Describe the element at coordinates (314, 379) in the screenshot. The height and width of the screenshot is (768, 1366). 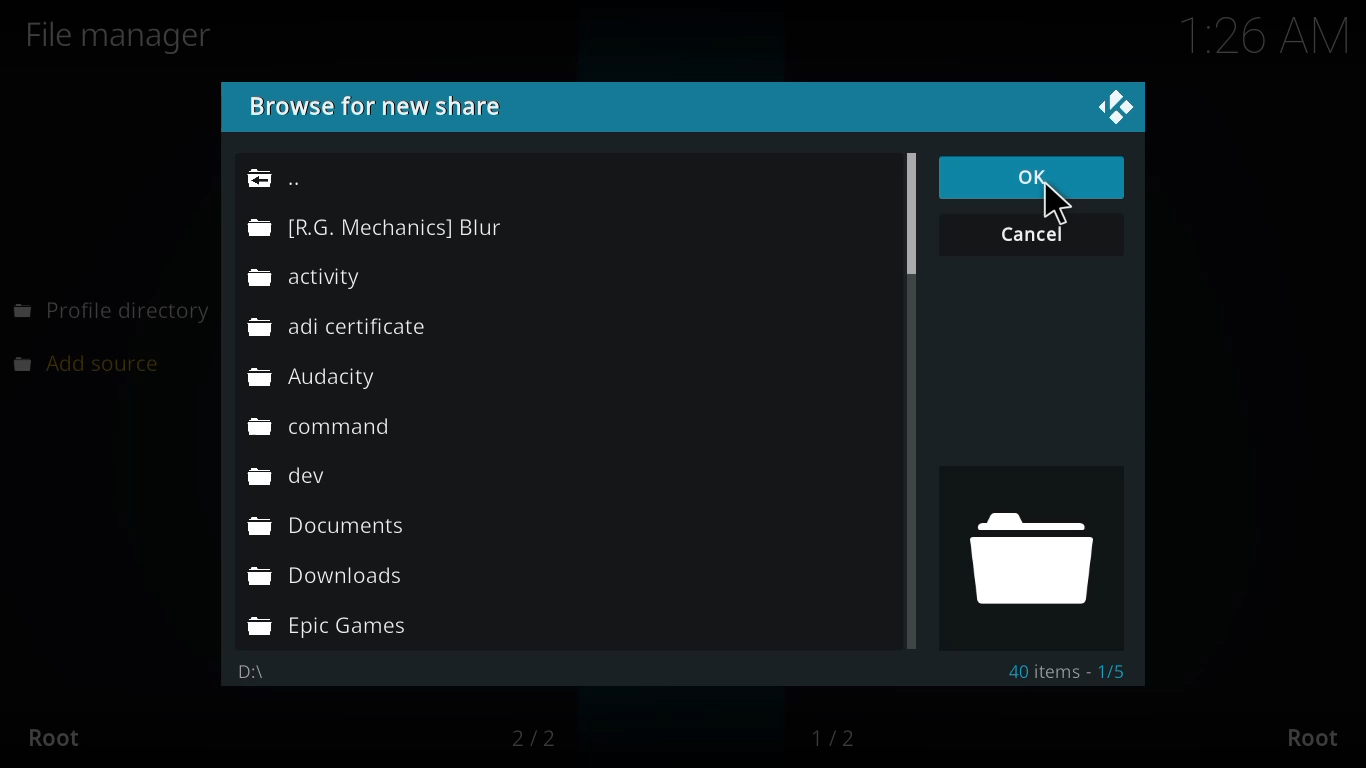
I see `file` at that location.